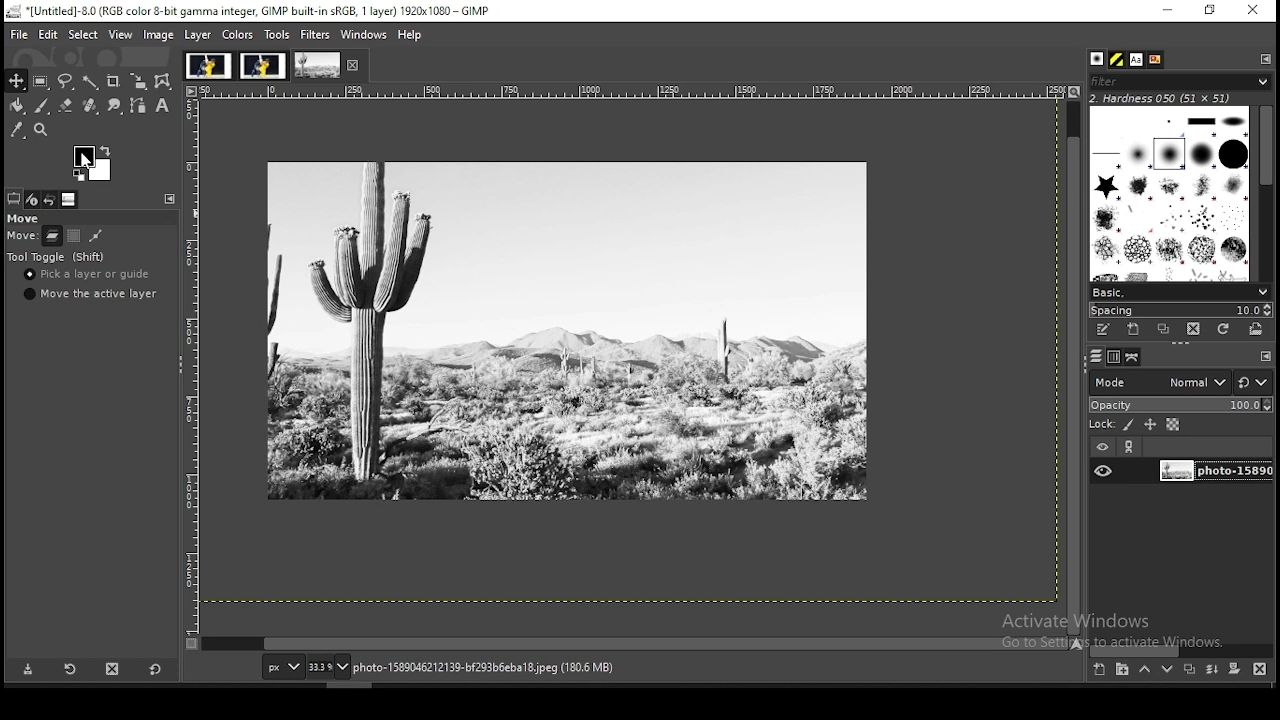  I want to click on device status, so click(34, 199).